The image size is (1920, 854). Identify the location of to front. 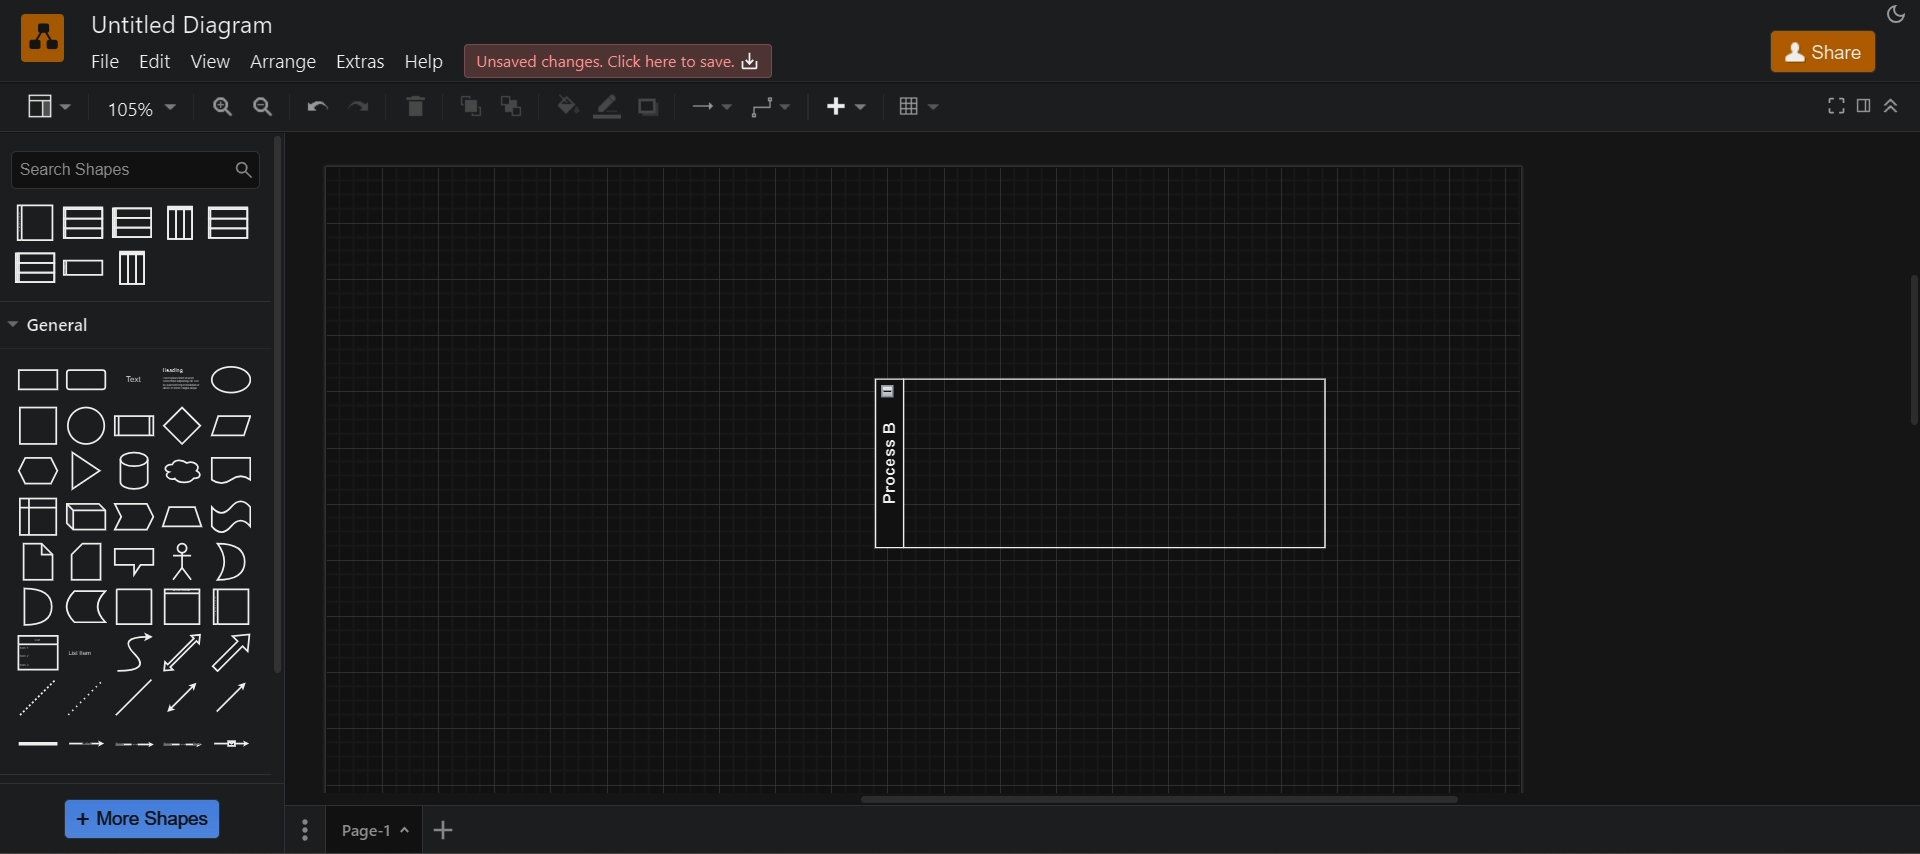
(472, 107).